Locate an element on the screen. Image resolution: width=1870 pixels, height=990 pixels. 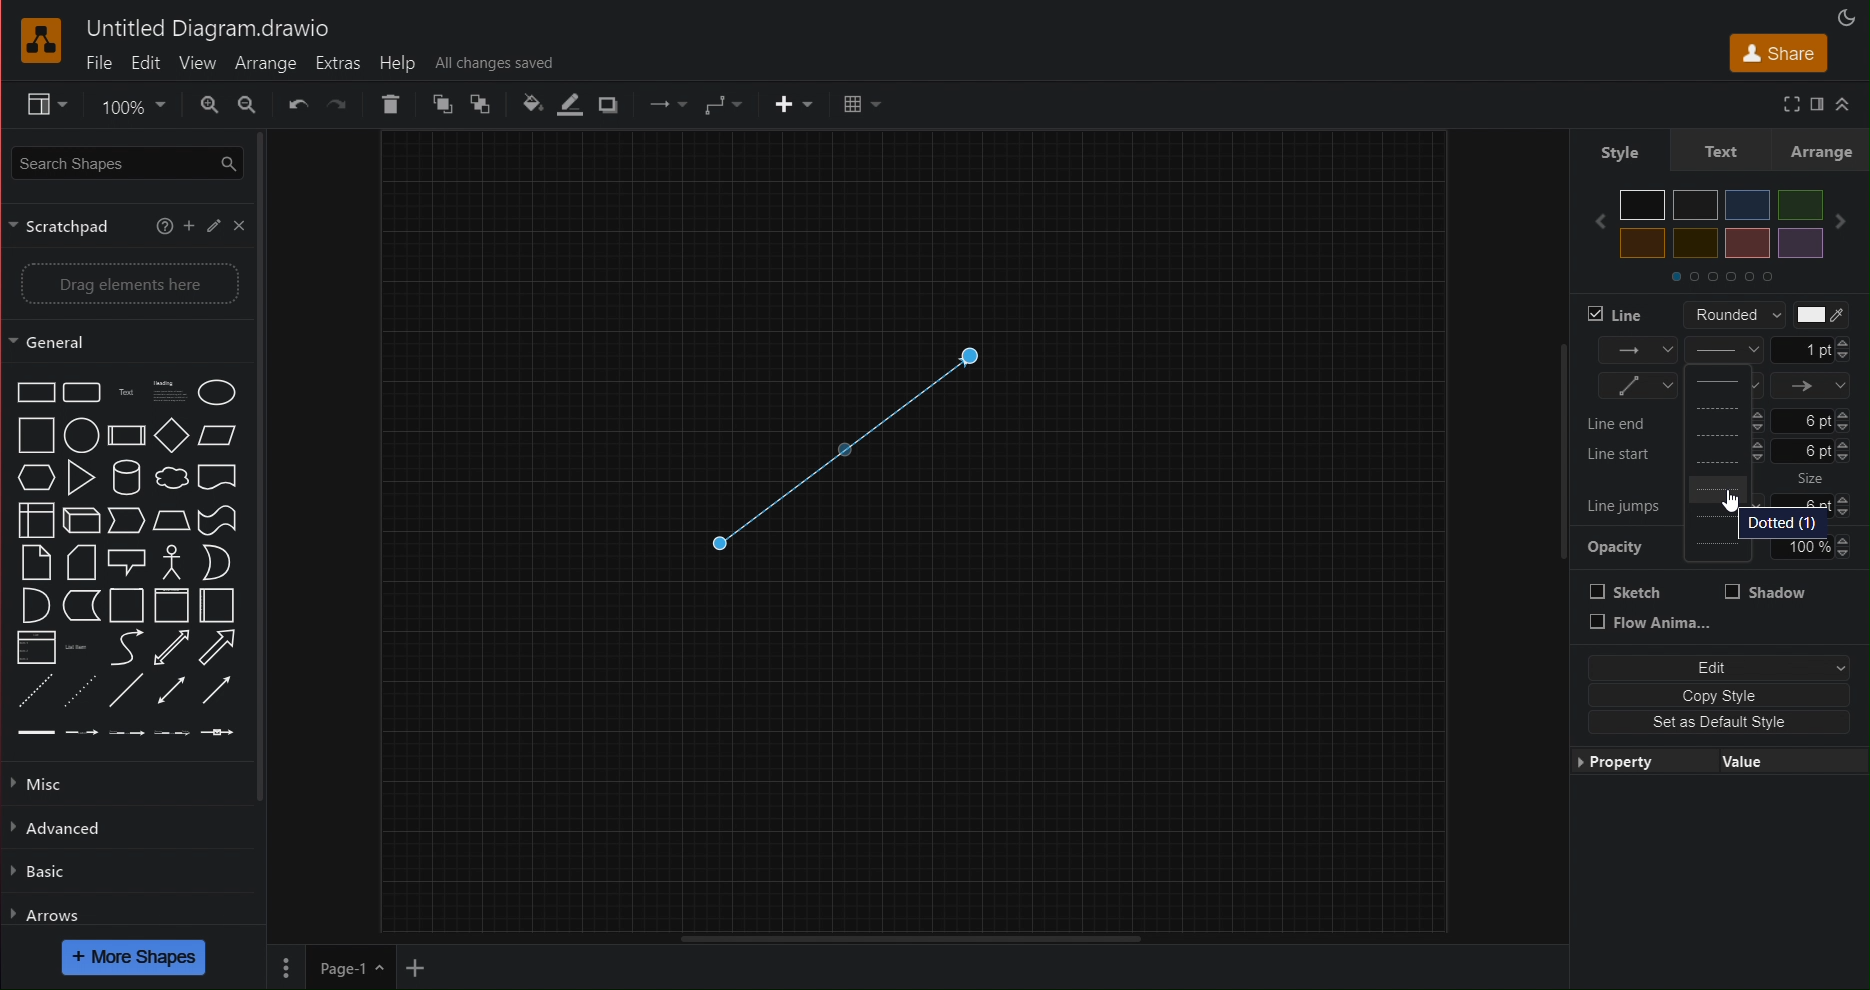
Insert is located at coordinates (792, 104).